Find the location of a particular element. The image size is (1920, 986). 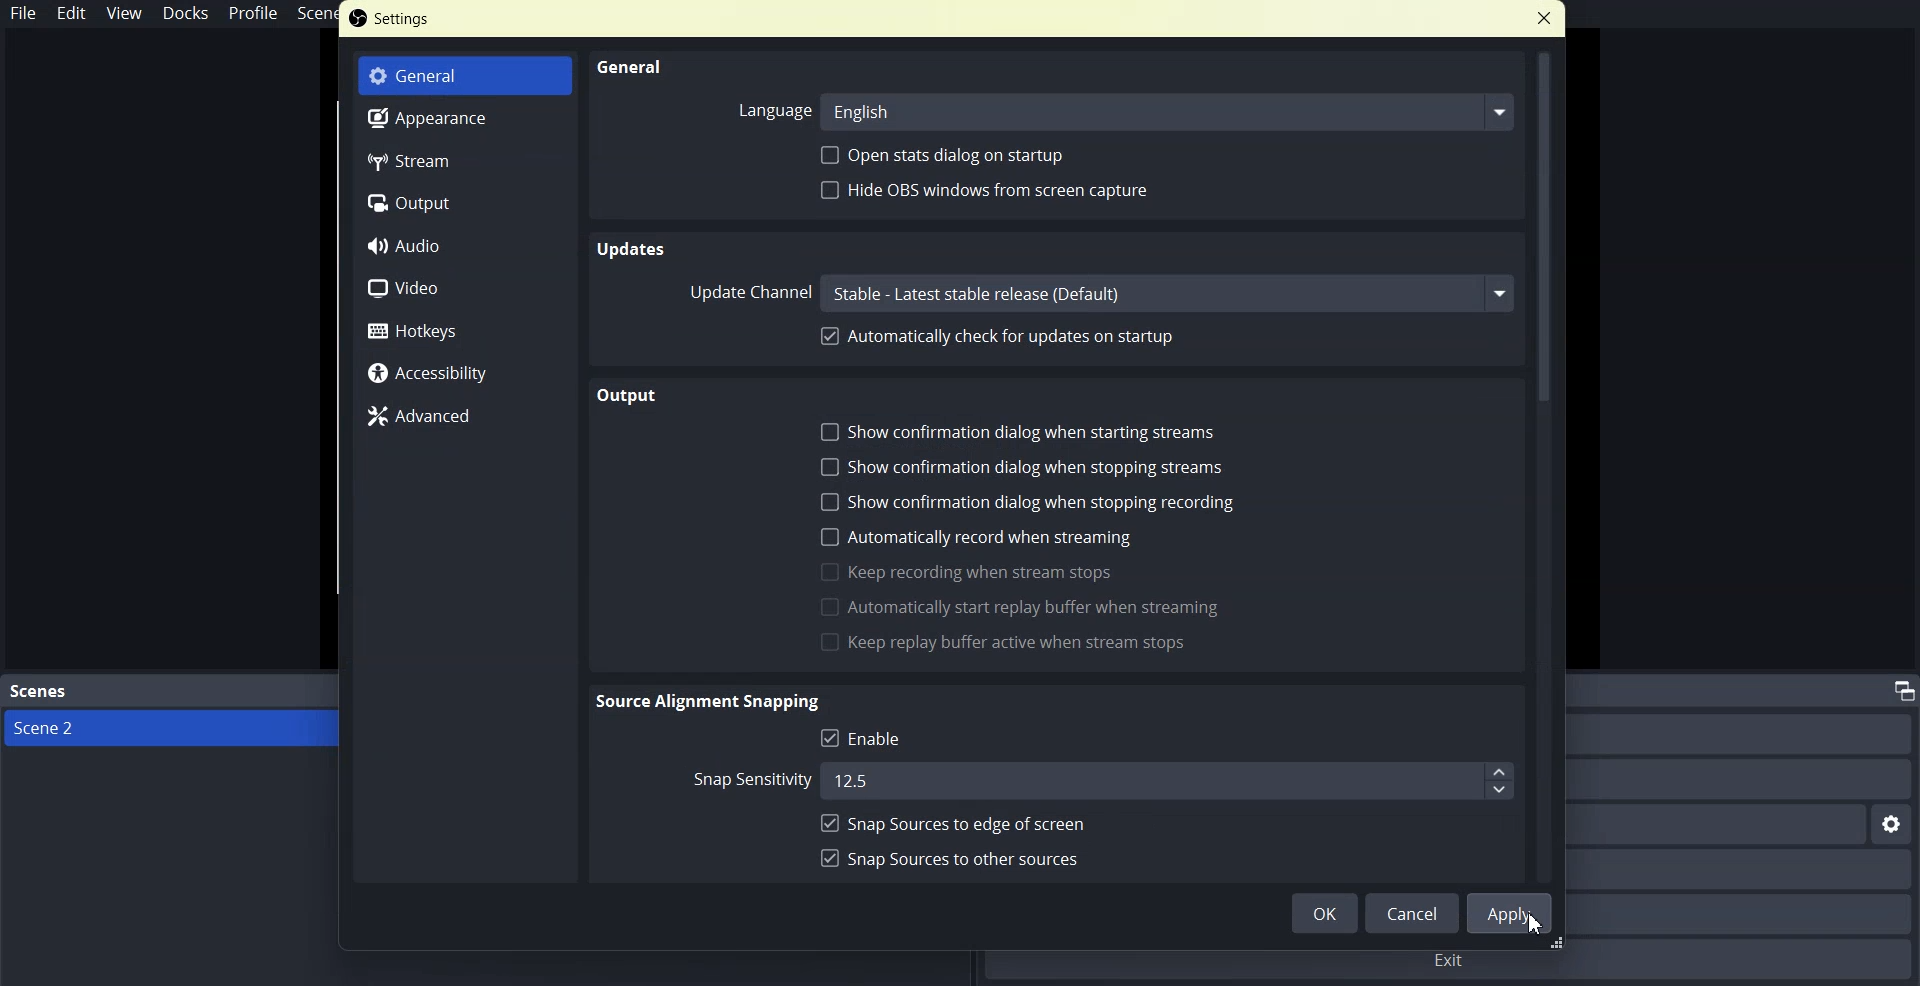

Edit is located at coordinates (71, 13).